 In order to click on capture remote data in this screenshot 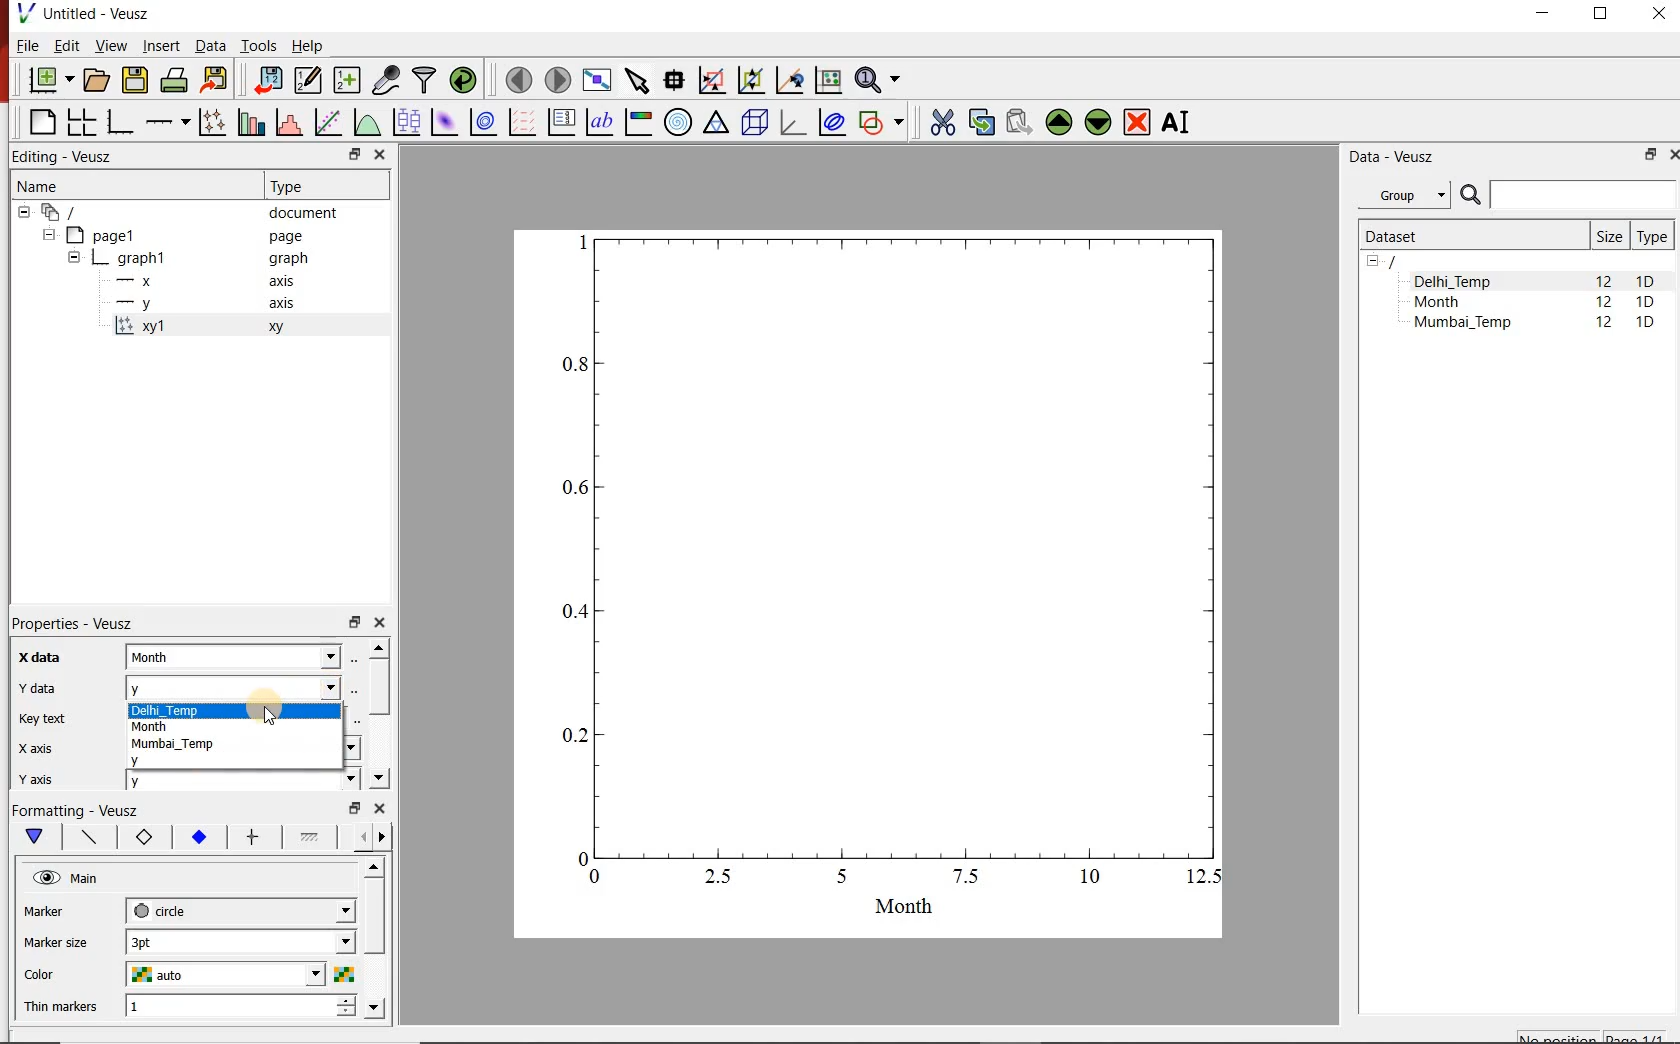, I will do `click(387, 80)`.